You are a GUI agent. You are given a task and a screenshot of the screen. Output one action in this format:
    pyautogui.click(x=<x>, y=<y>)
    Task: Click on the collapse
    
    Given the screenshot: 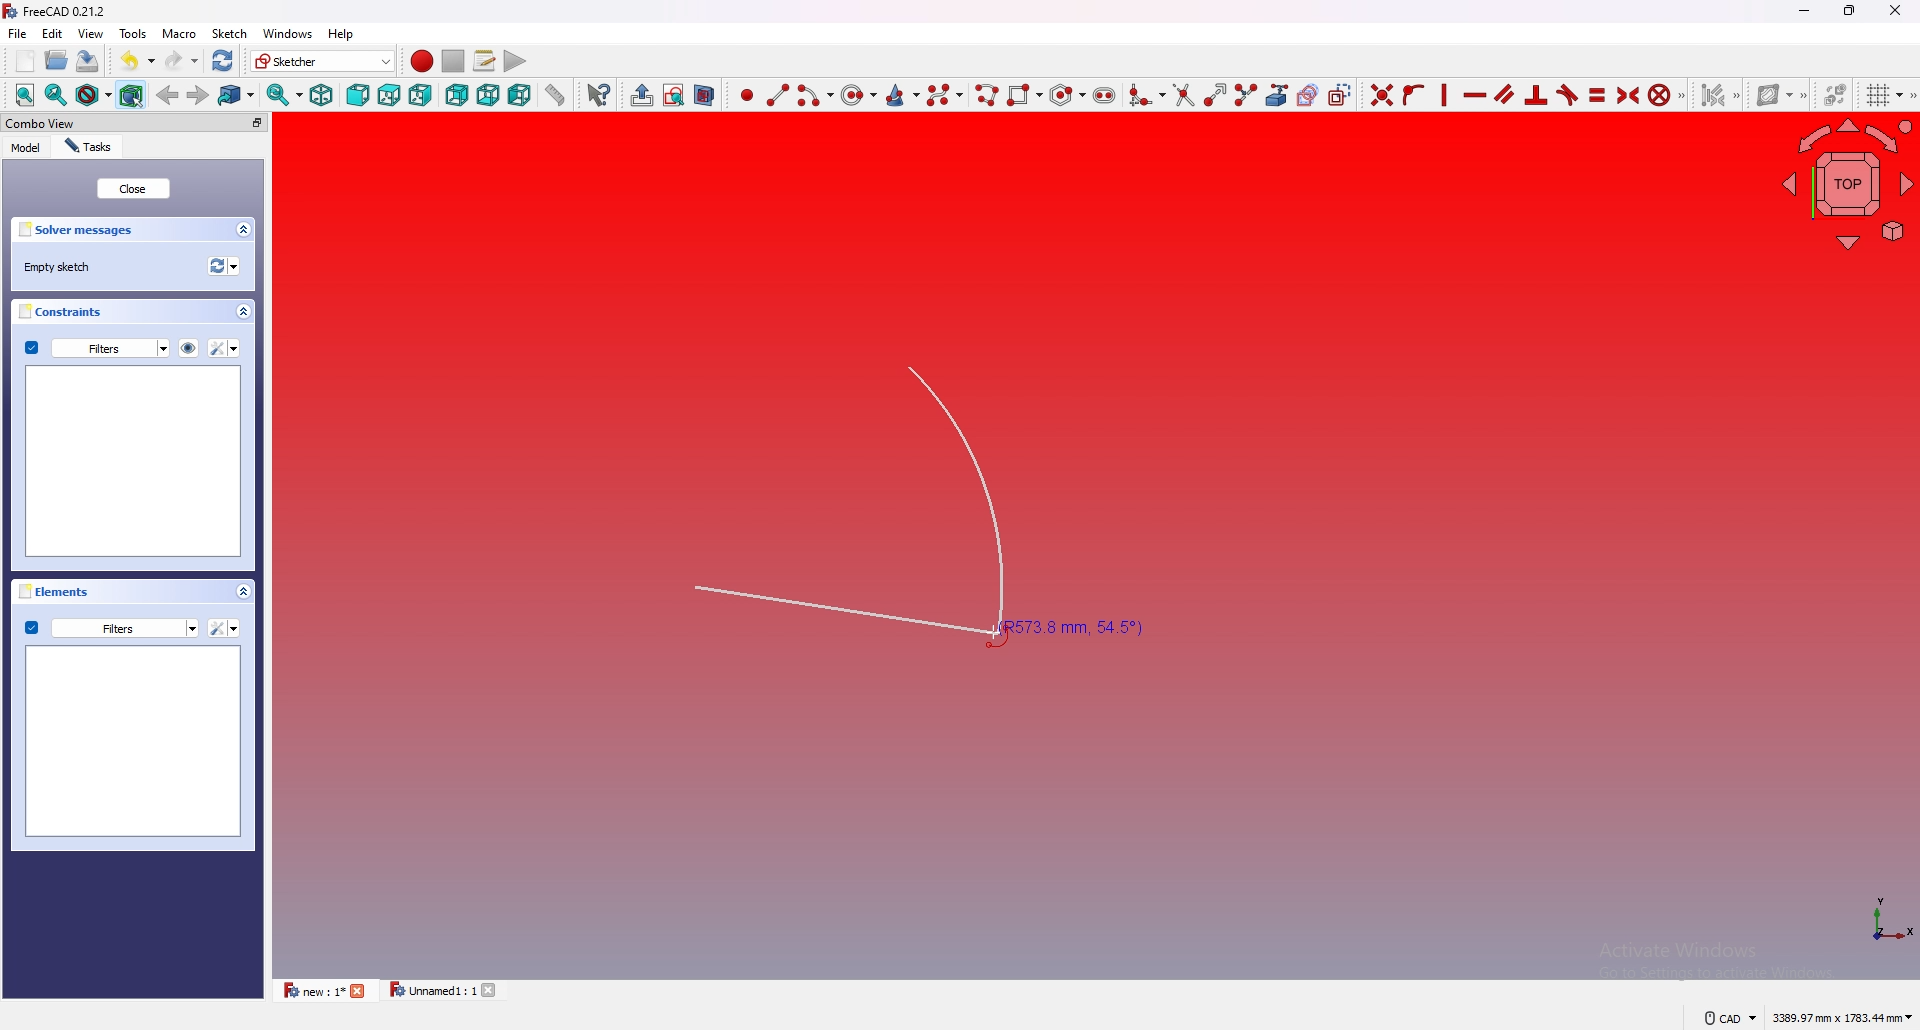 What is the action you would take?
    pyautogui.click(x=244, y=230)
    